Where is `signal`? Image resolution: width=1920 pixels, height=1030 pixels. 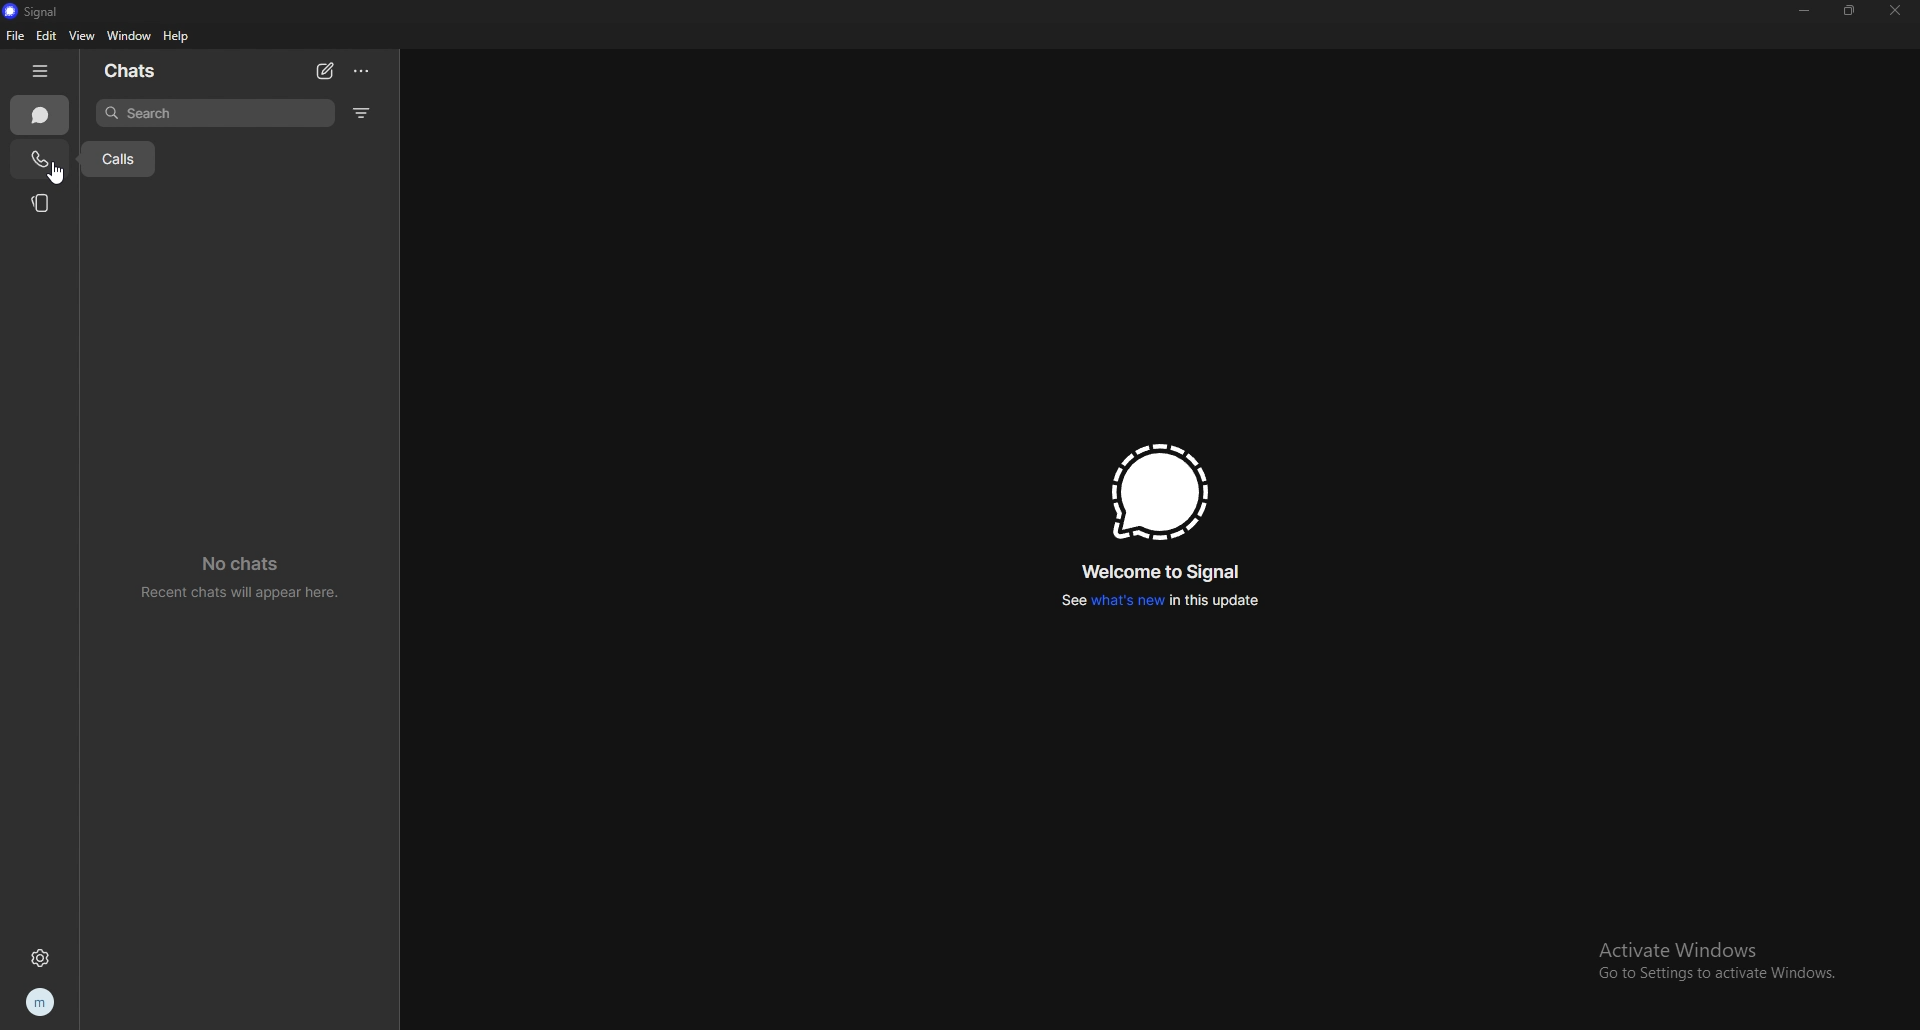 signal is located at coordinates (50, 12).